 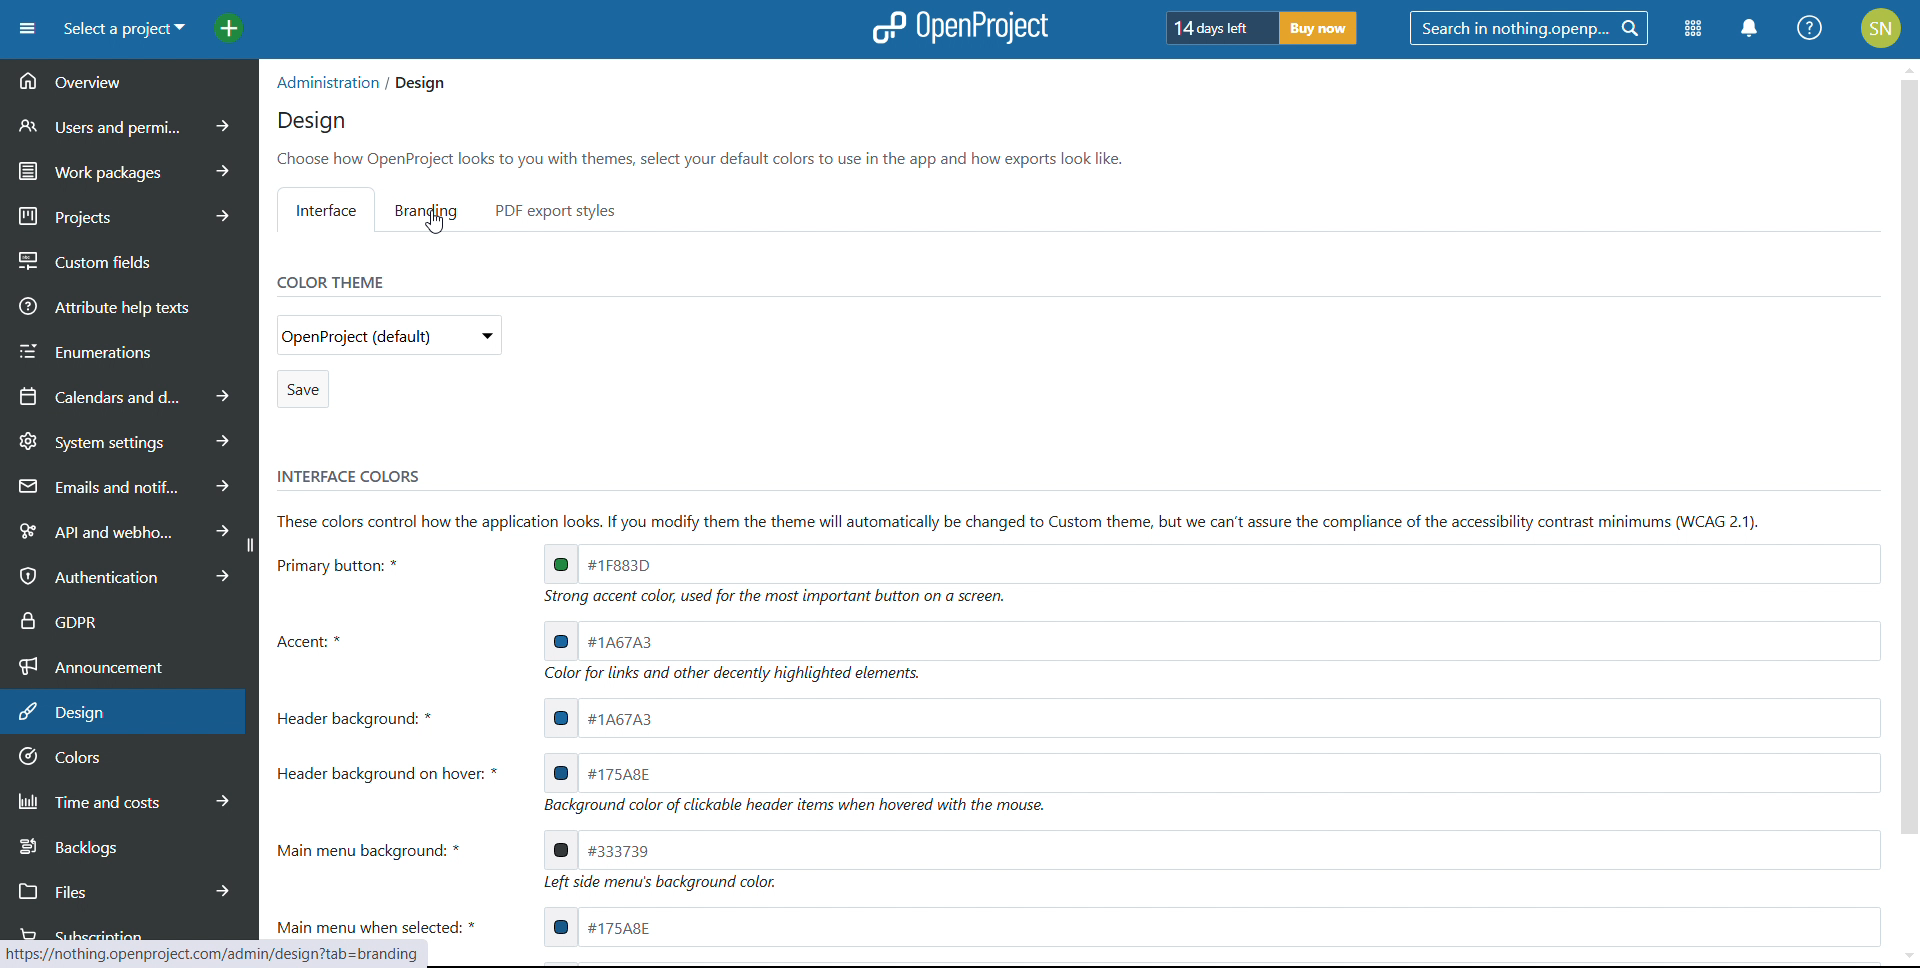 I want to click on scroll up, so click(x=1908, y=66).